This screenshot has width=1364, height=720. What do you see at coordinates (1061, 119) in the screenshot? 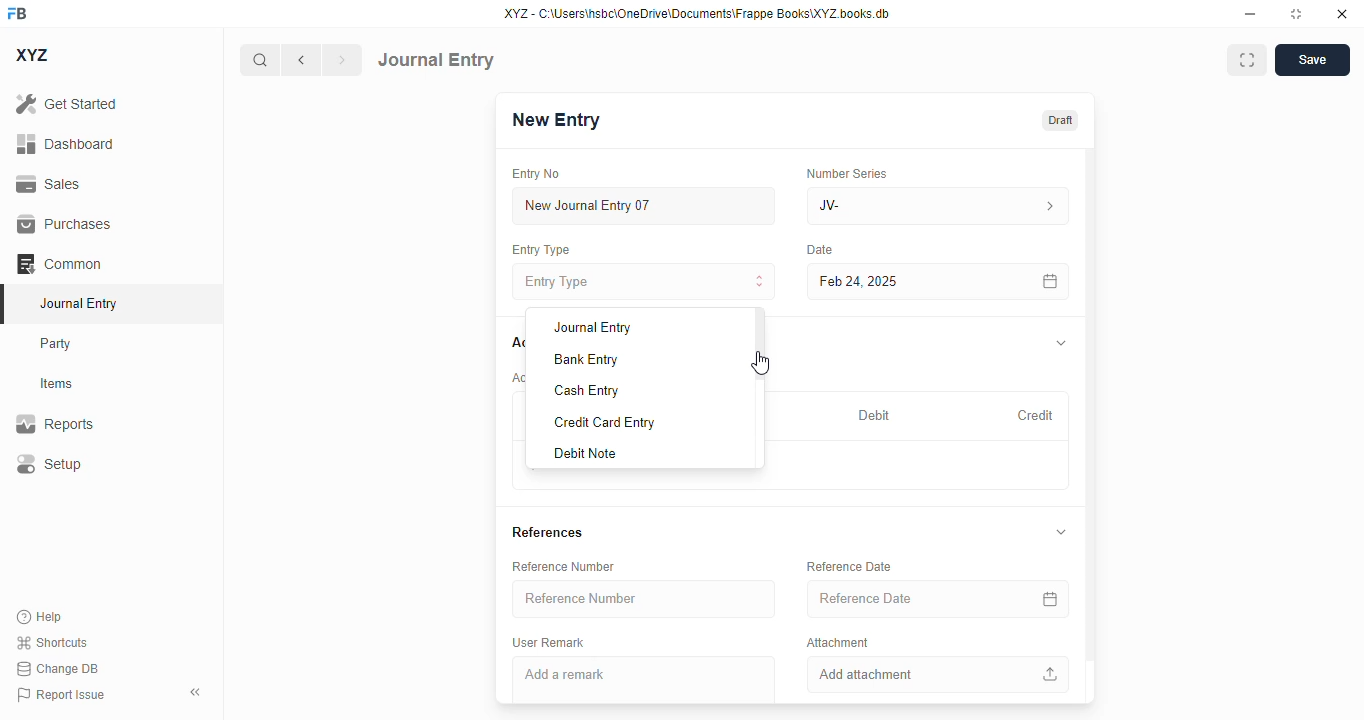
I see `draft` at bounding box center [1061, 119].